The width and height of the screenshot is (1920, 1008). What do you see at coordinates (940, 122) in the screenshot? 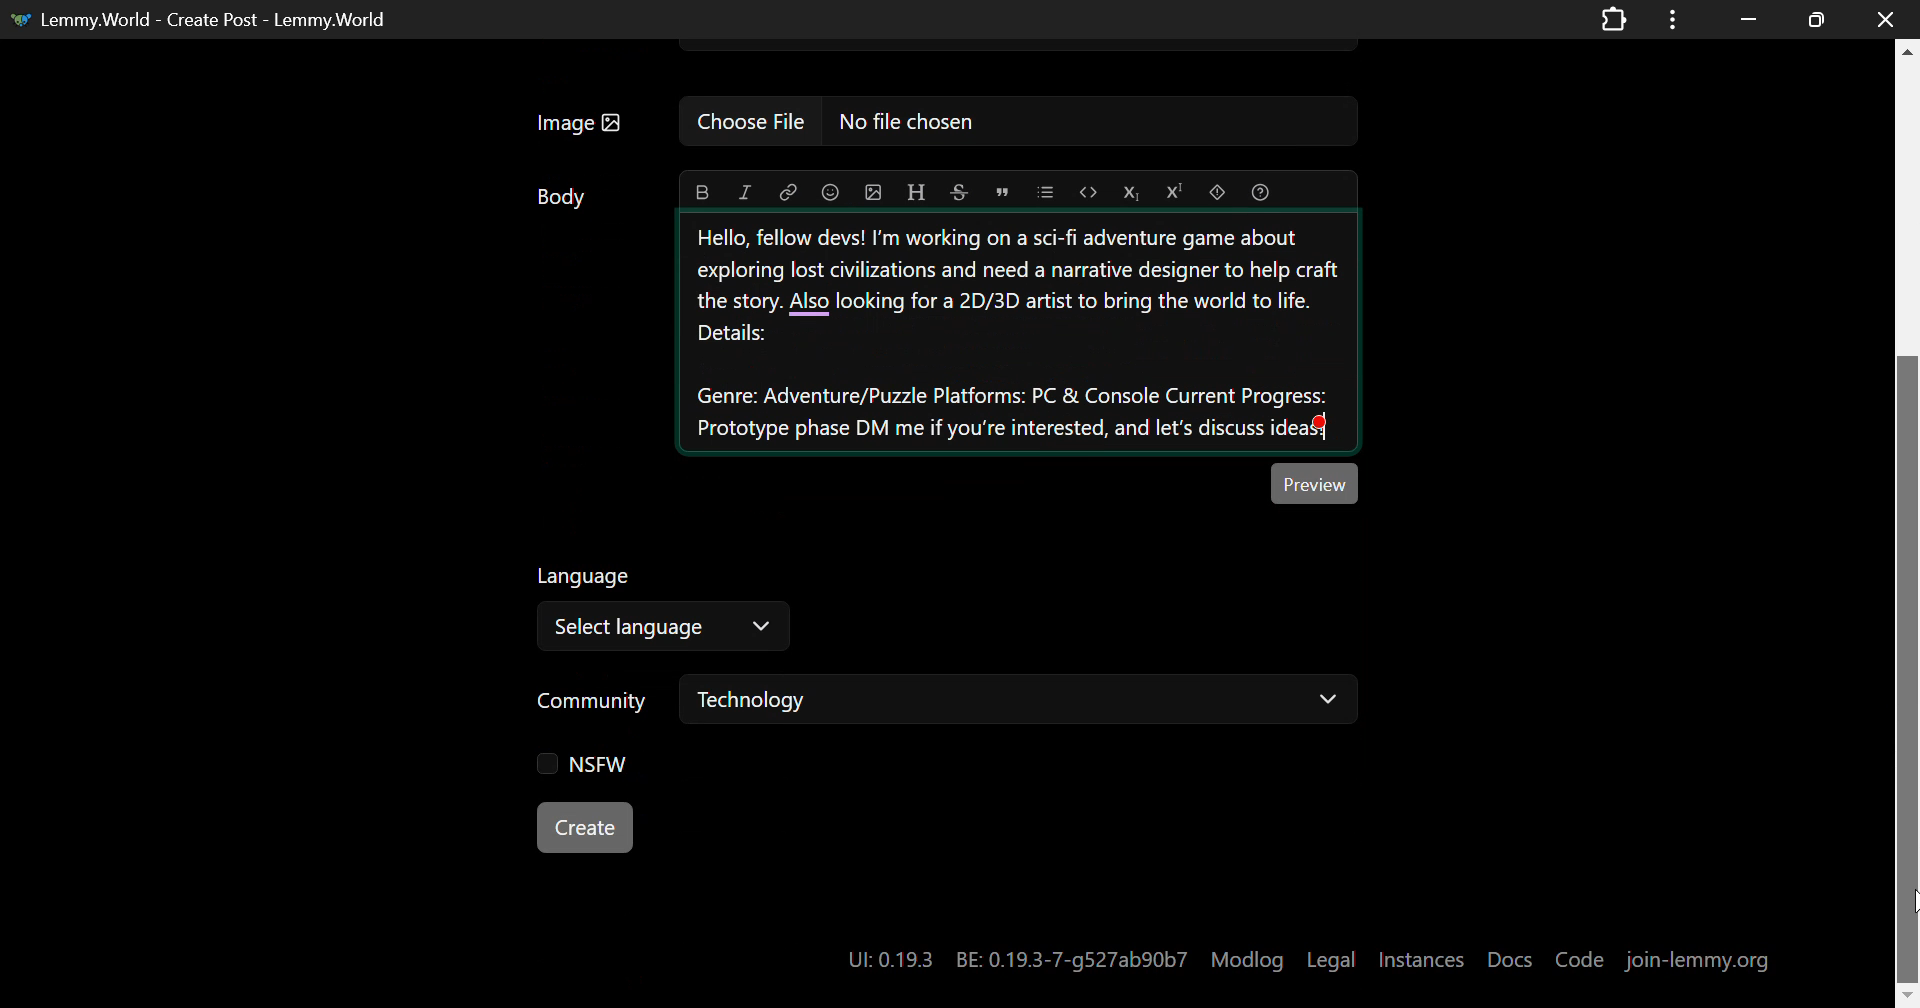
I see `Image: No file chosen` at bounding box center [940, 122].